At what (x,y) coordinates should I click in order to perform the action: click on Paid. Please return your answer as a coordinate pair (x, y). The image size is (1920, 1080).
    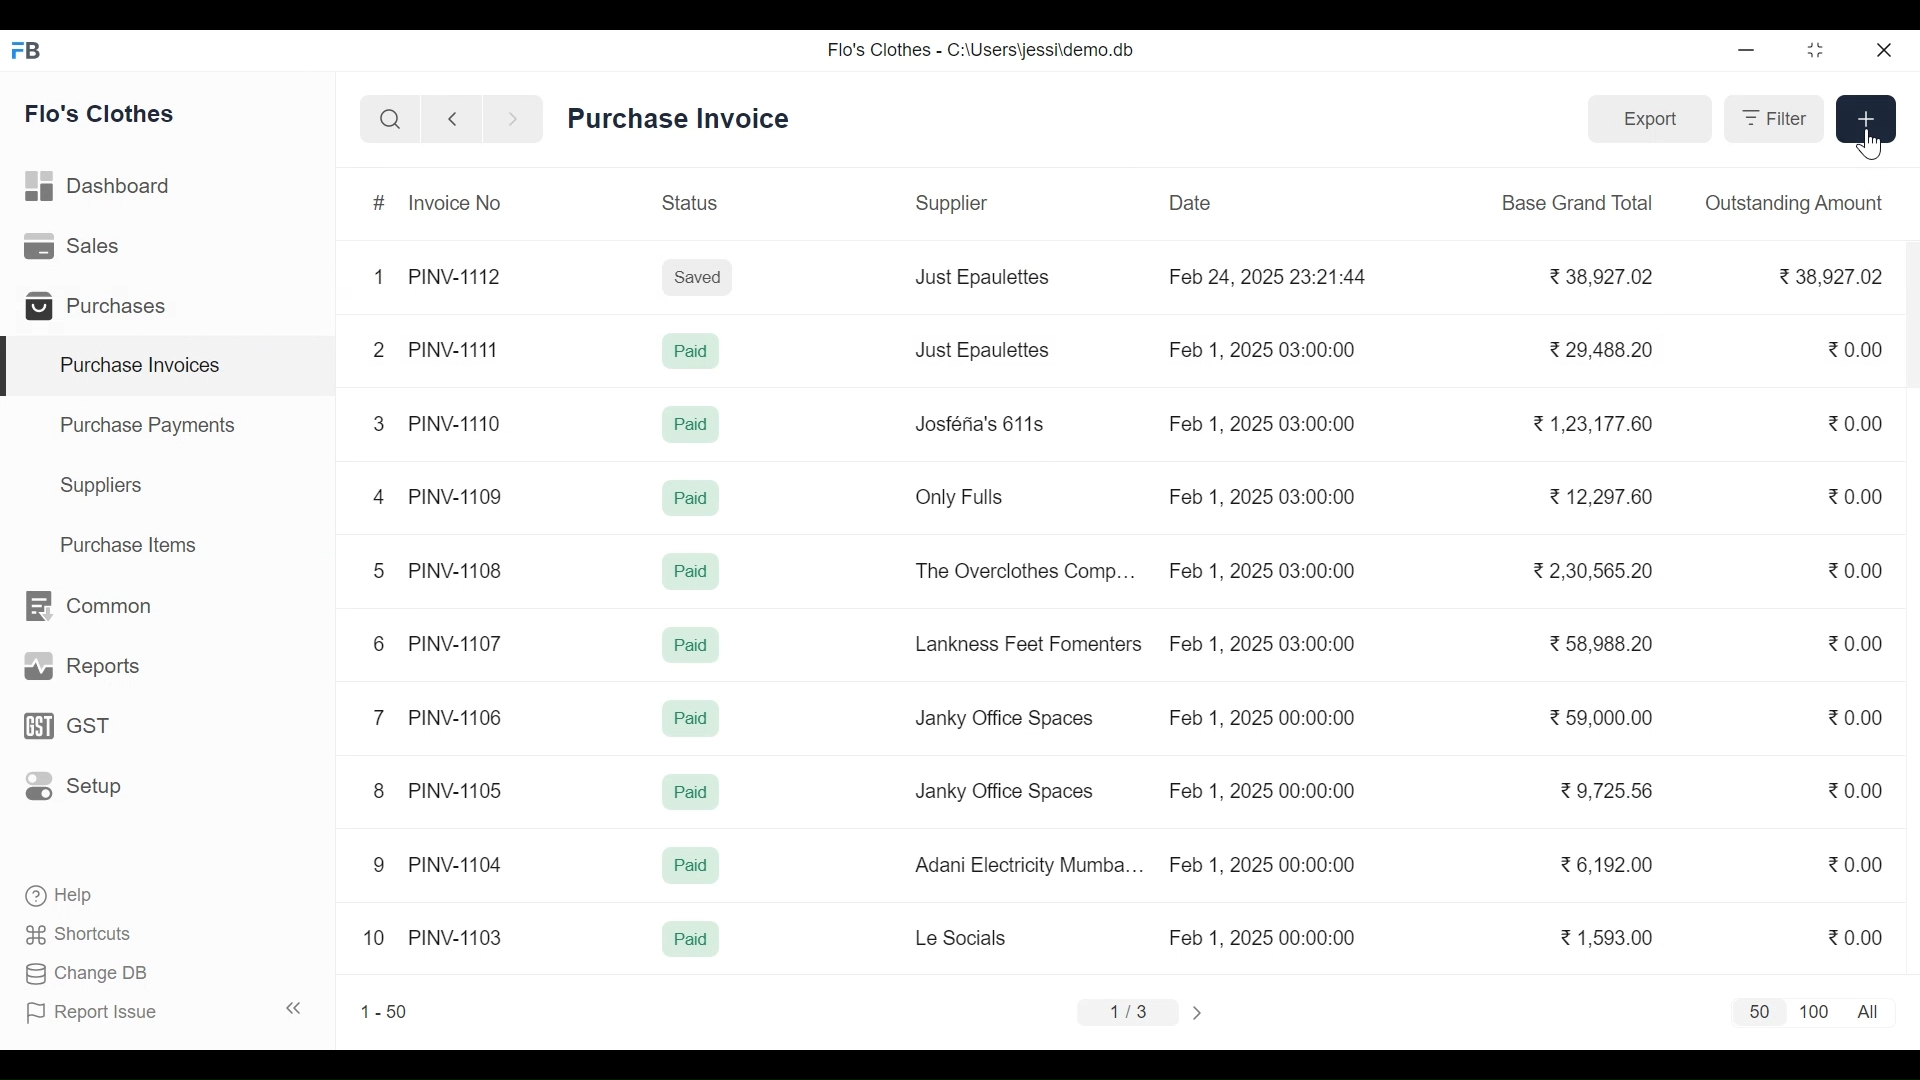
    Looking at the image, I should click on (691, 352).